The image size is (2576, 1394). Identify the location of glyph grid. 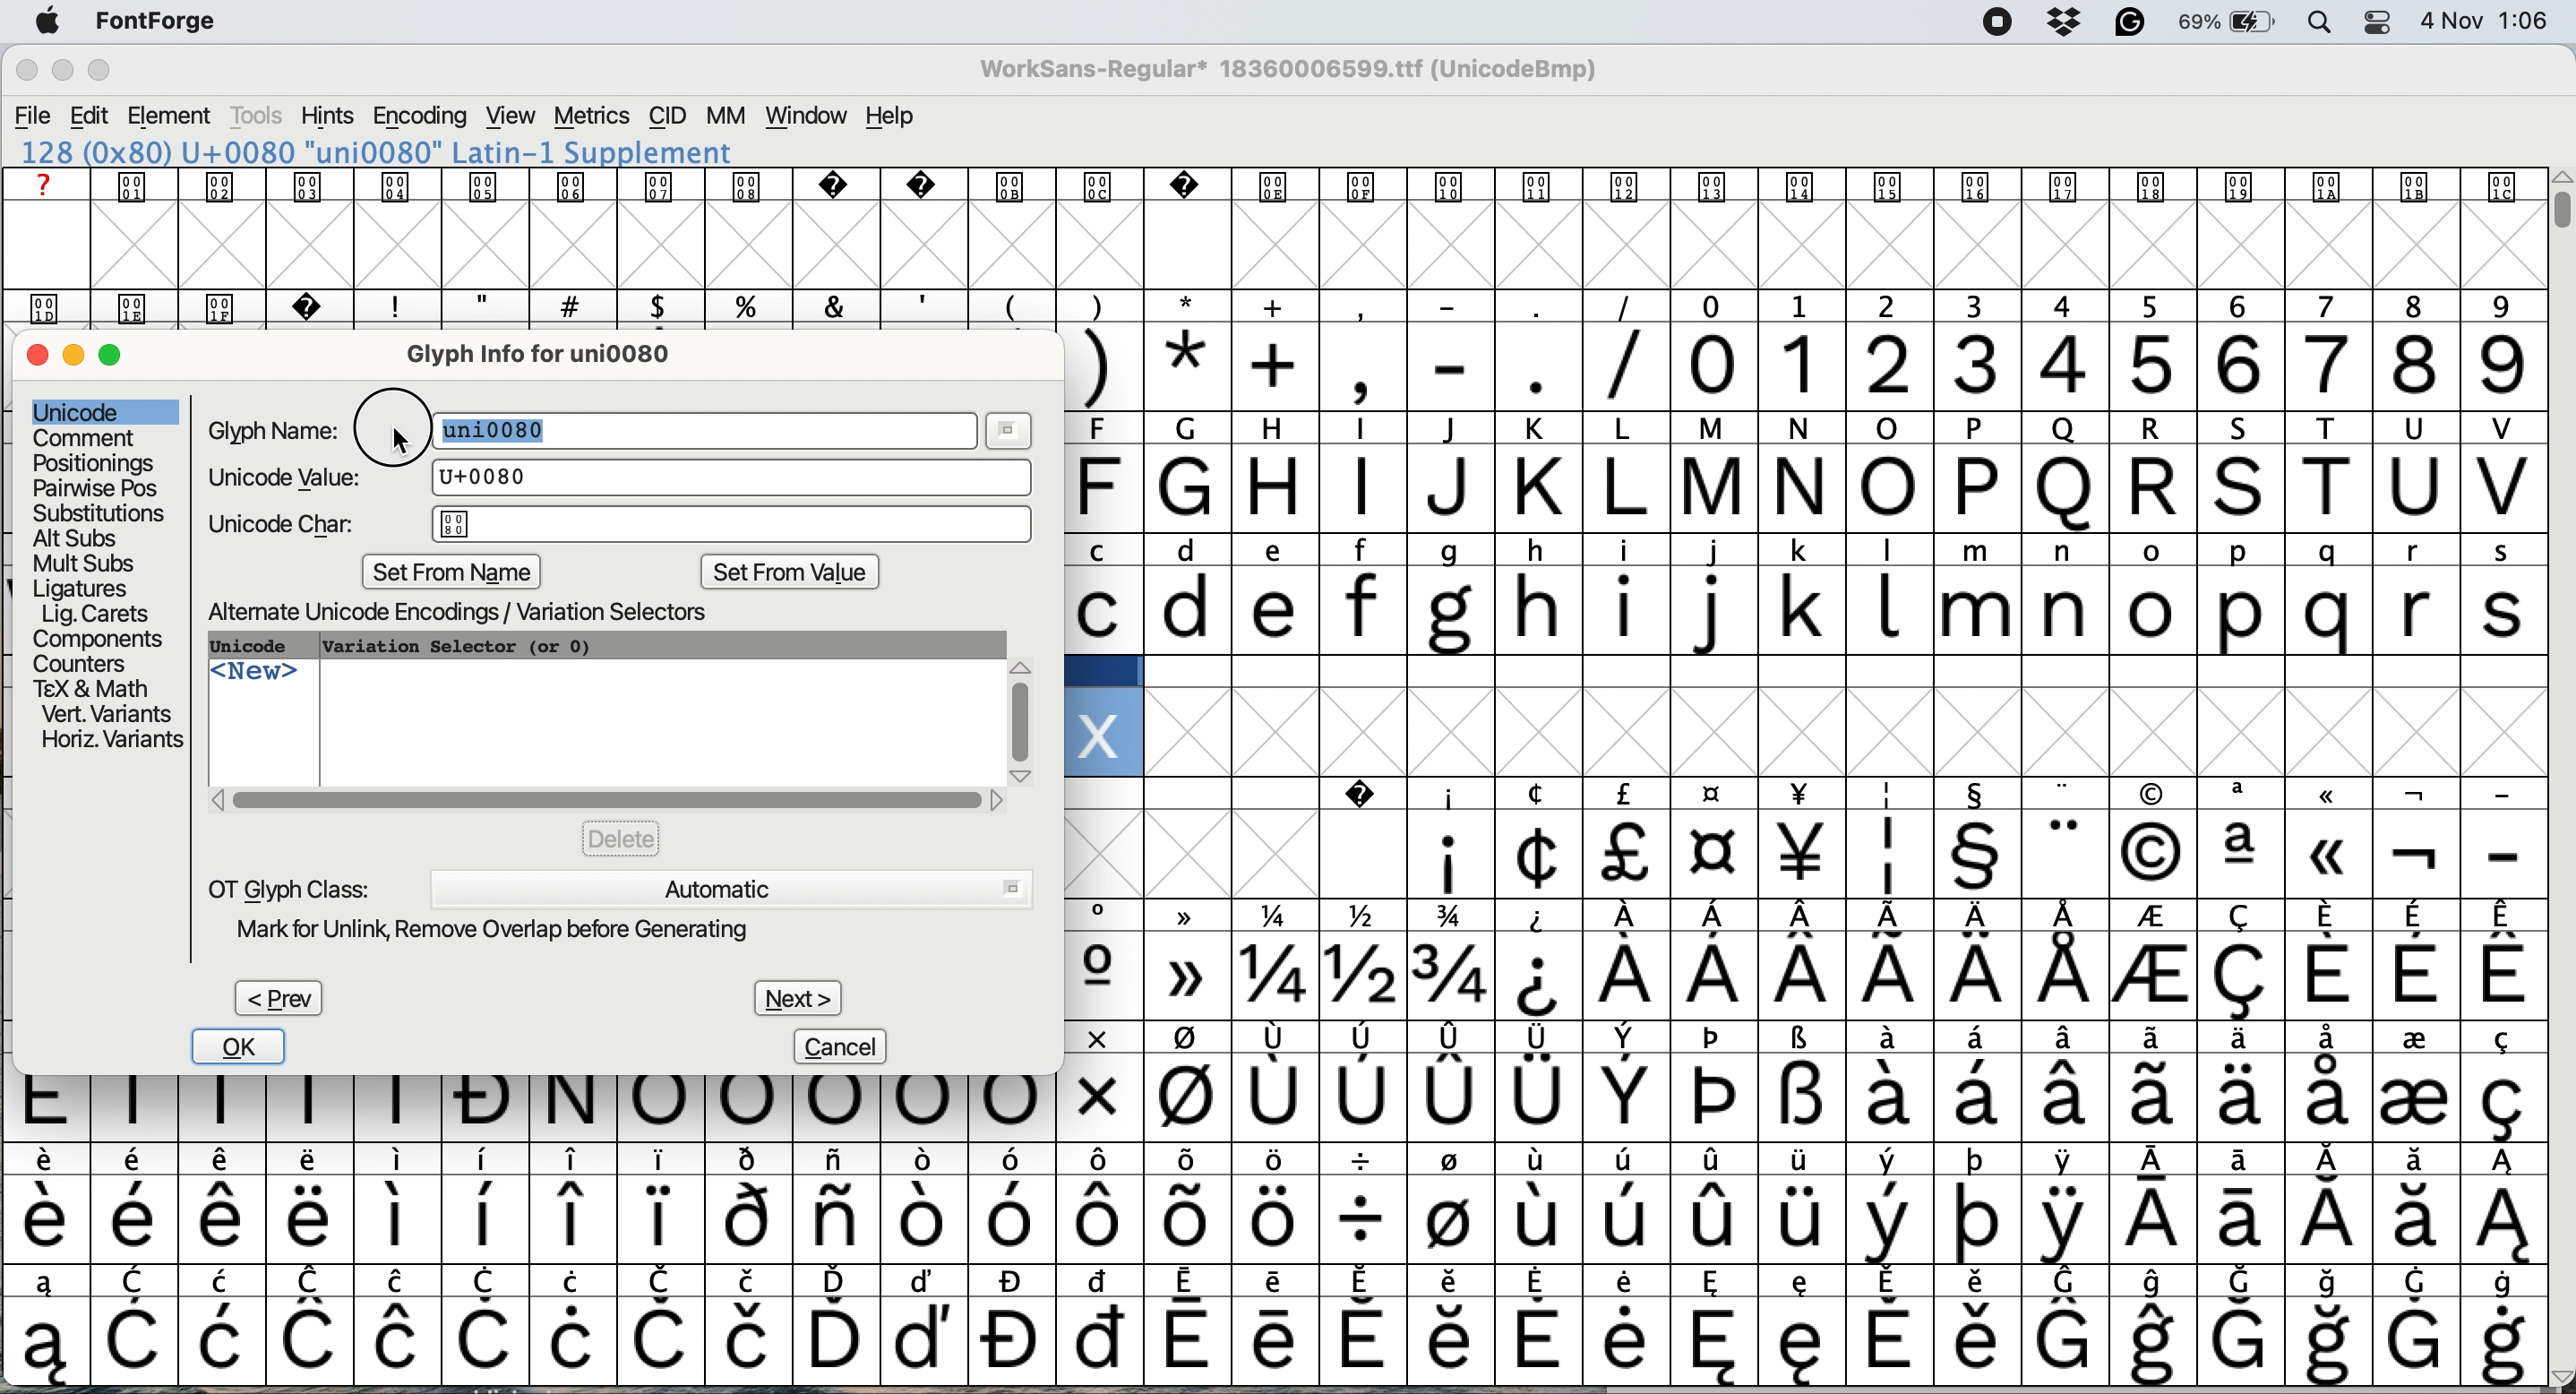
(1285, 247).